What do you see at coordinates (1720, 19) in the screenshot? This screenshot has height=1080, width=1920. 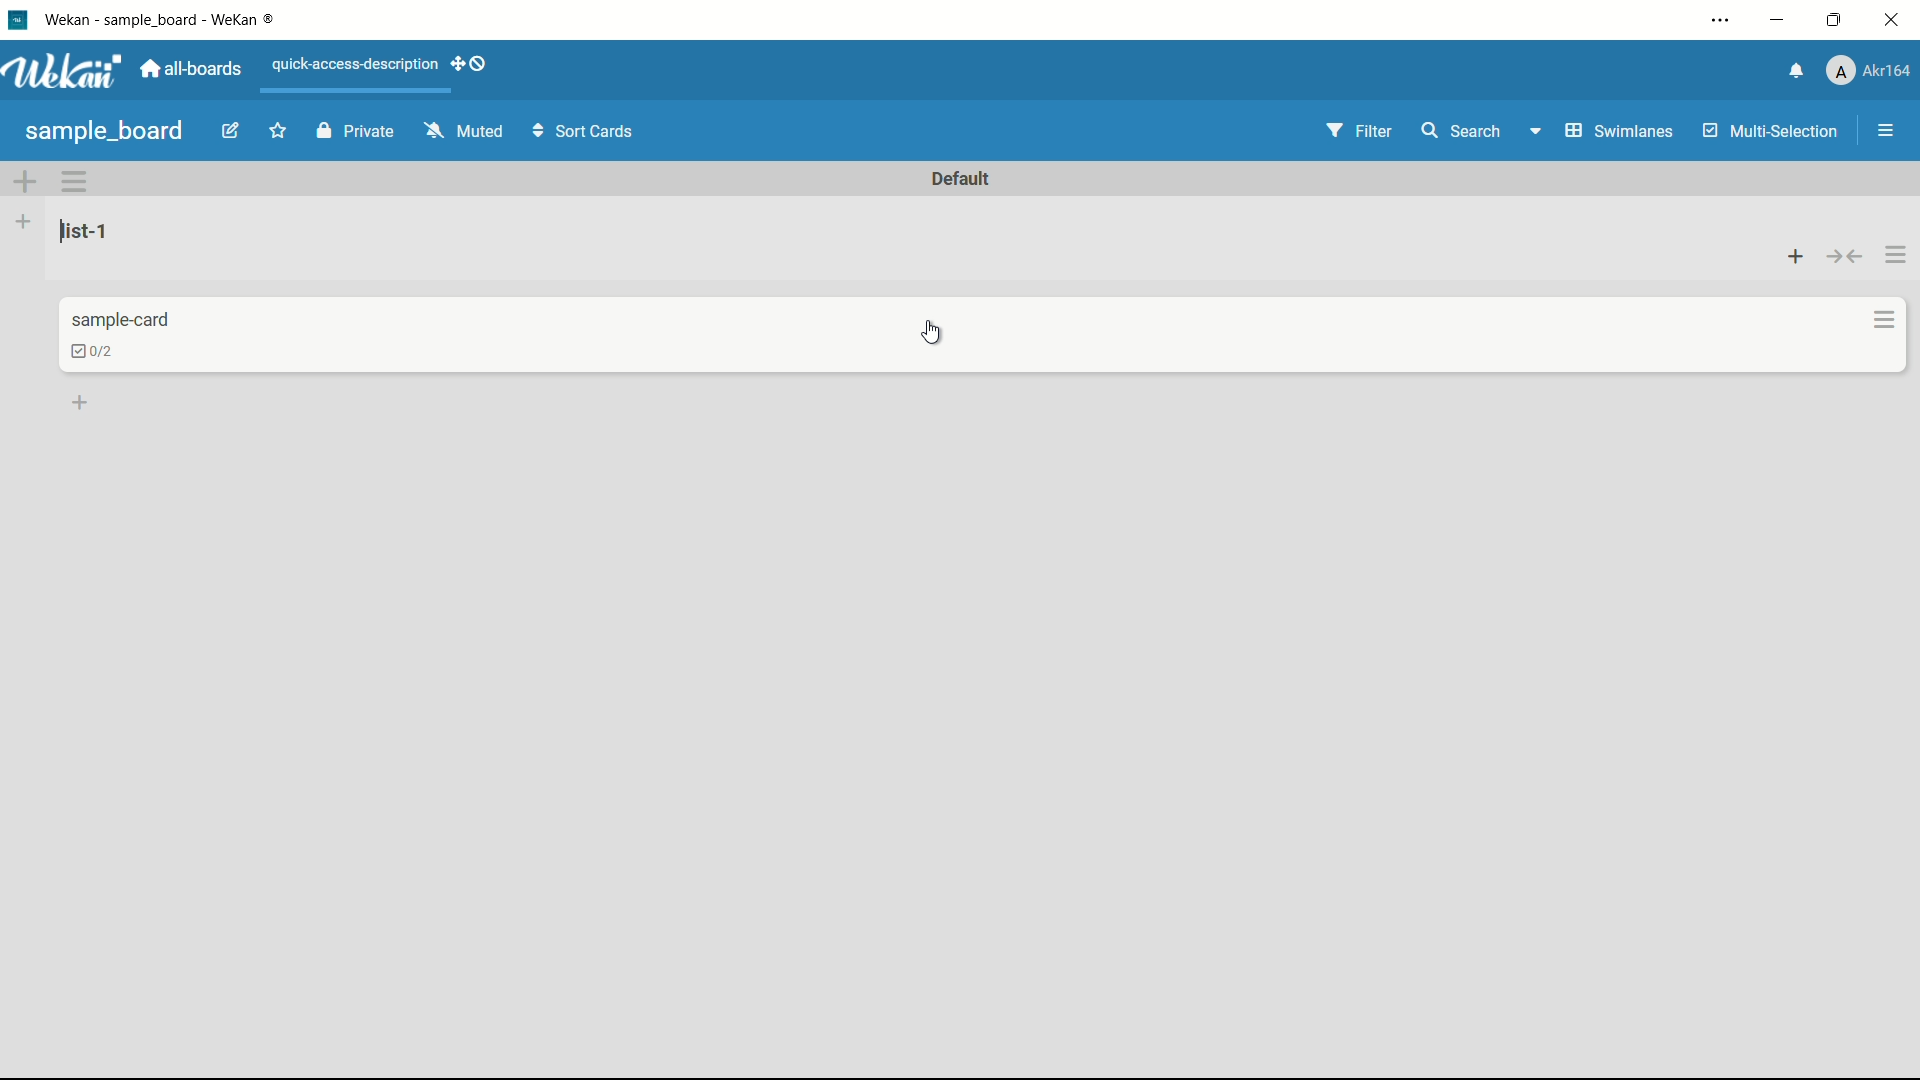 I see `settings and more` at bounding box center [1720, 19].